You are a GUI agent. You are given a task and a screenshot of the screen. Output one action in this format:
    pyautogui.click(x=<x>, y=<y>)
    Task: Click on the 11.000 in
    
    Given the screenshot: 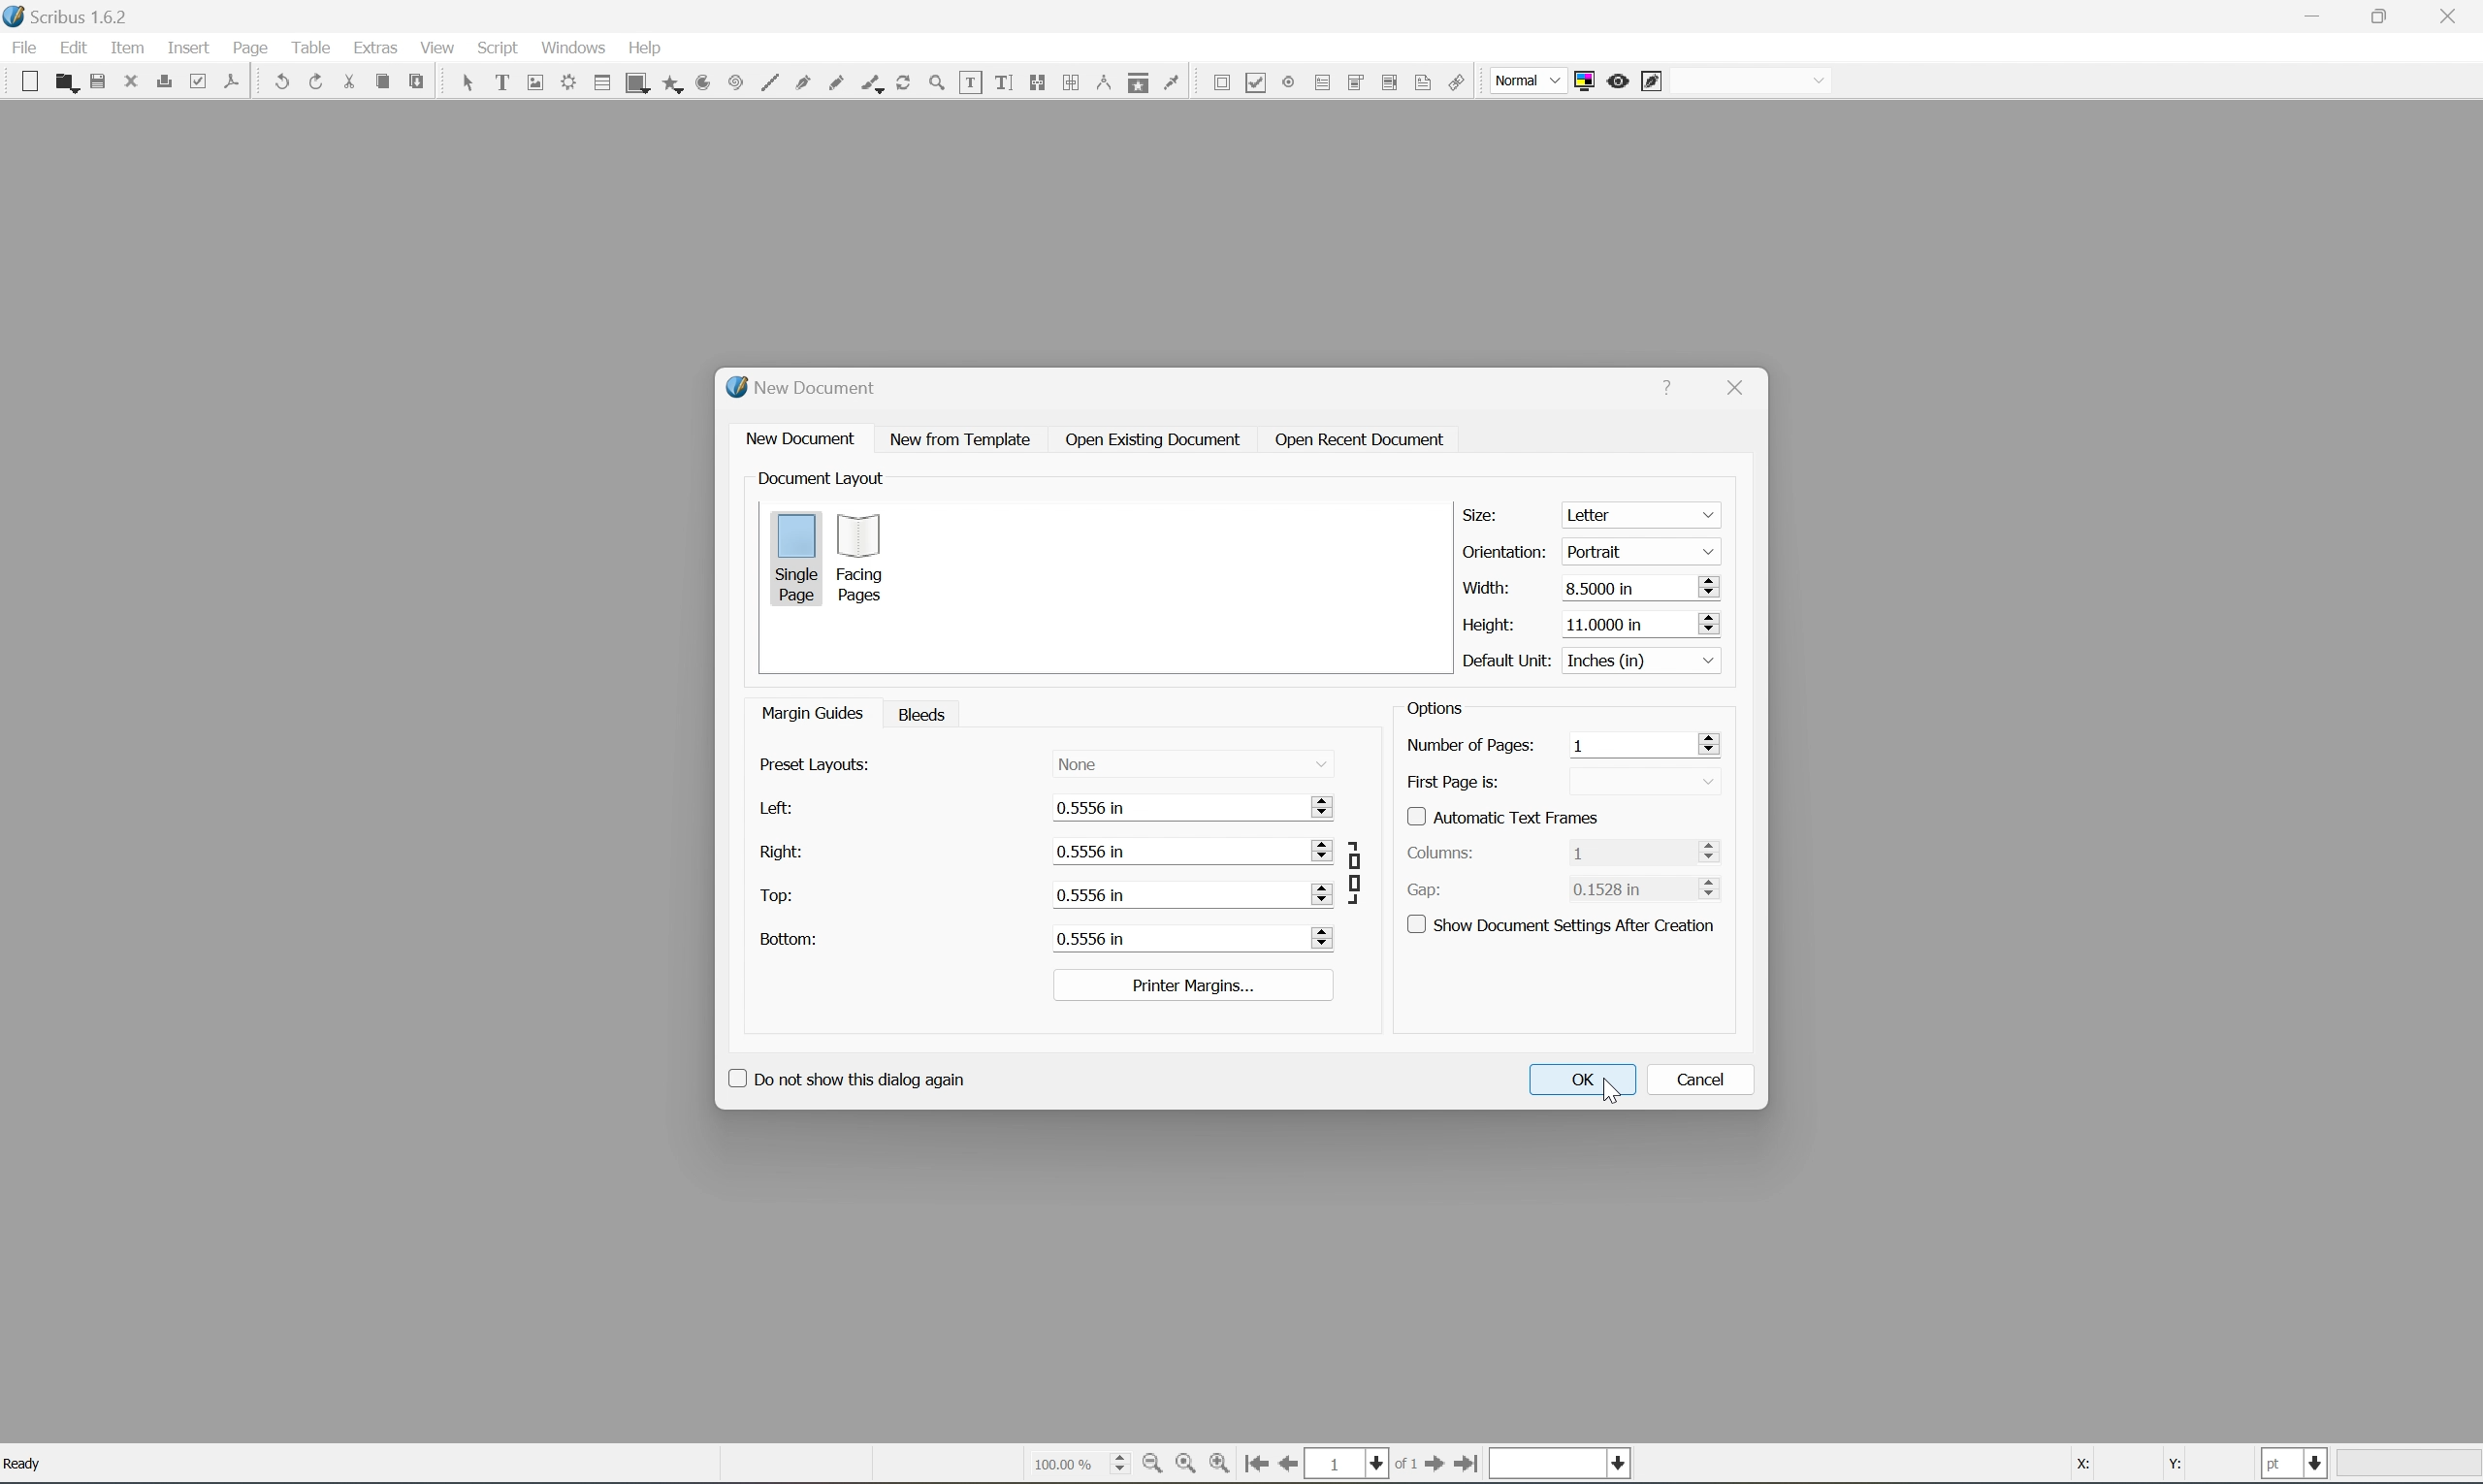 What is the action you would take?
    pyautogui.click(x=1639, y=624)
    